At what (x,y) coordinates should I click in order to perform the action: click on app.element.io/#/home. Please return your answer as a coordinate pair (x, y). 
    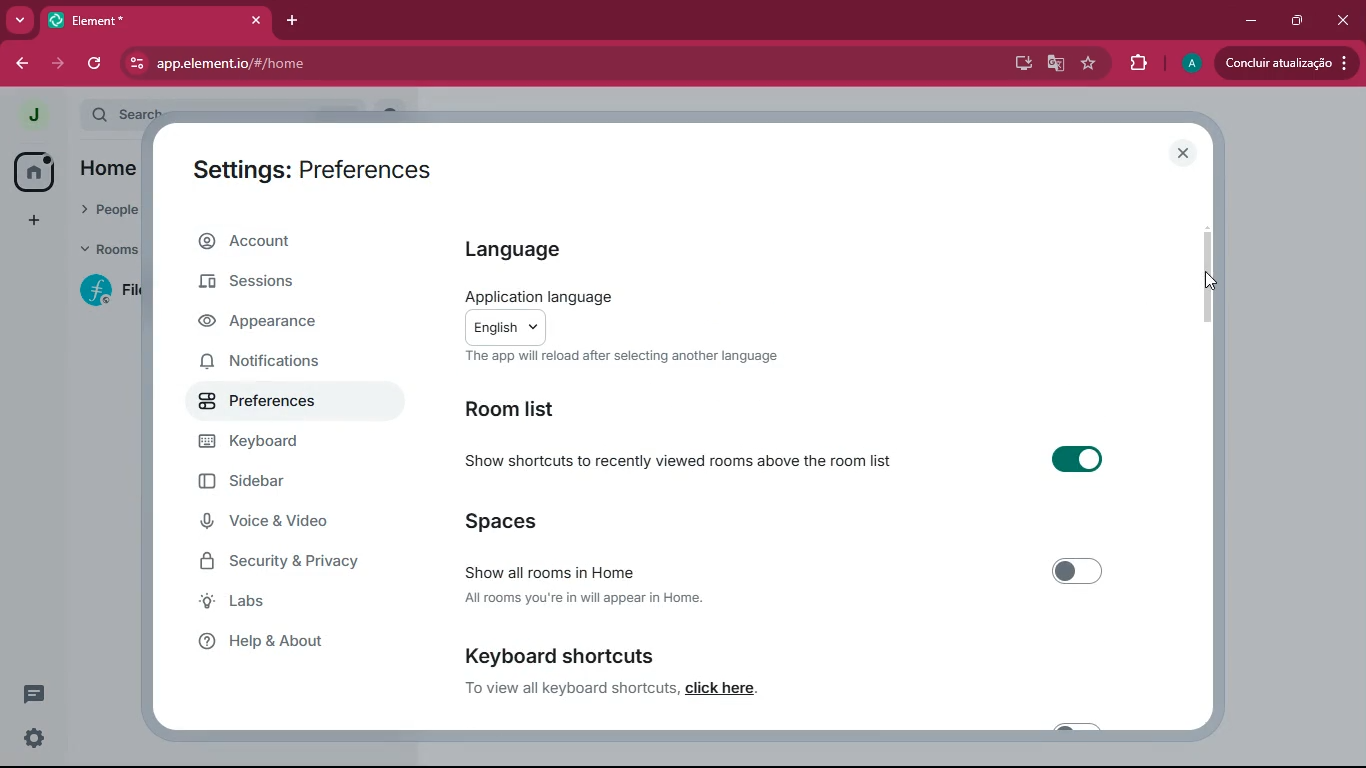
    Looking at the image, I should click on (358, 65).